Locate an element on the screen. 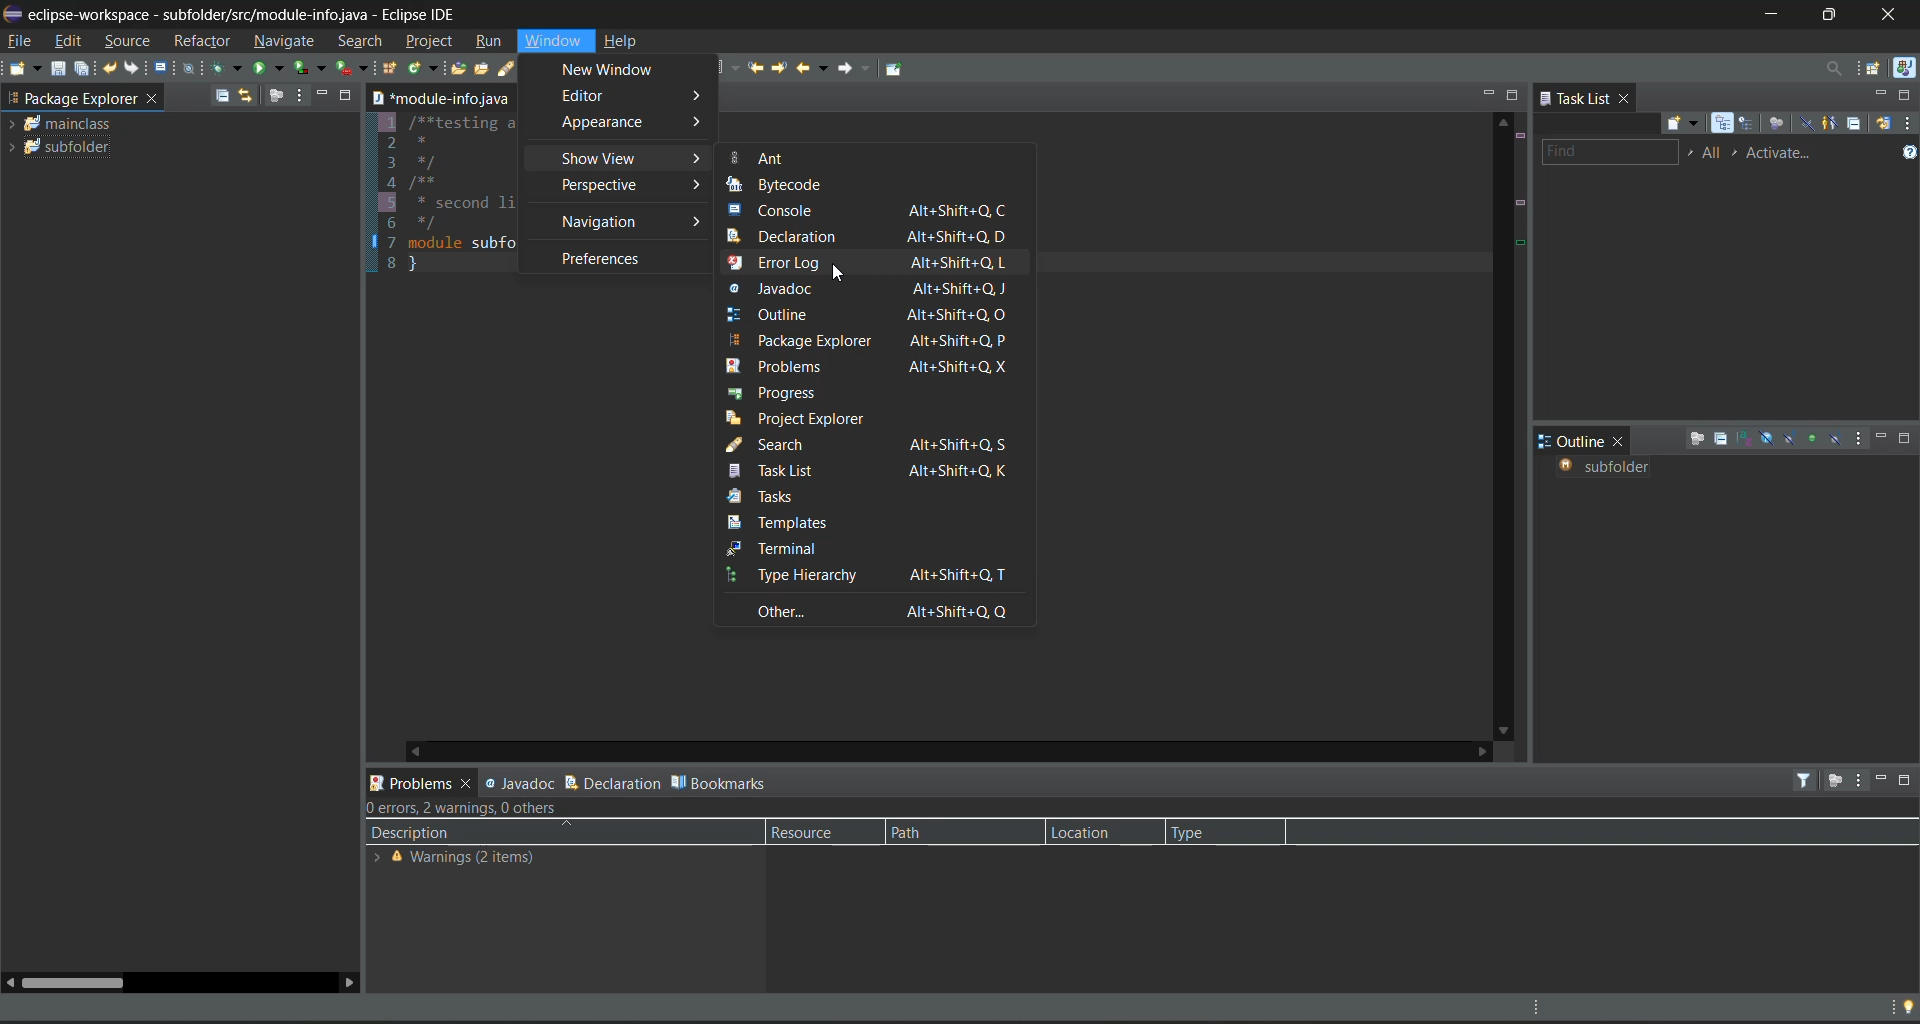 The image size is (1920, 1024). collapse all is located at coordinates (1723, 439).